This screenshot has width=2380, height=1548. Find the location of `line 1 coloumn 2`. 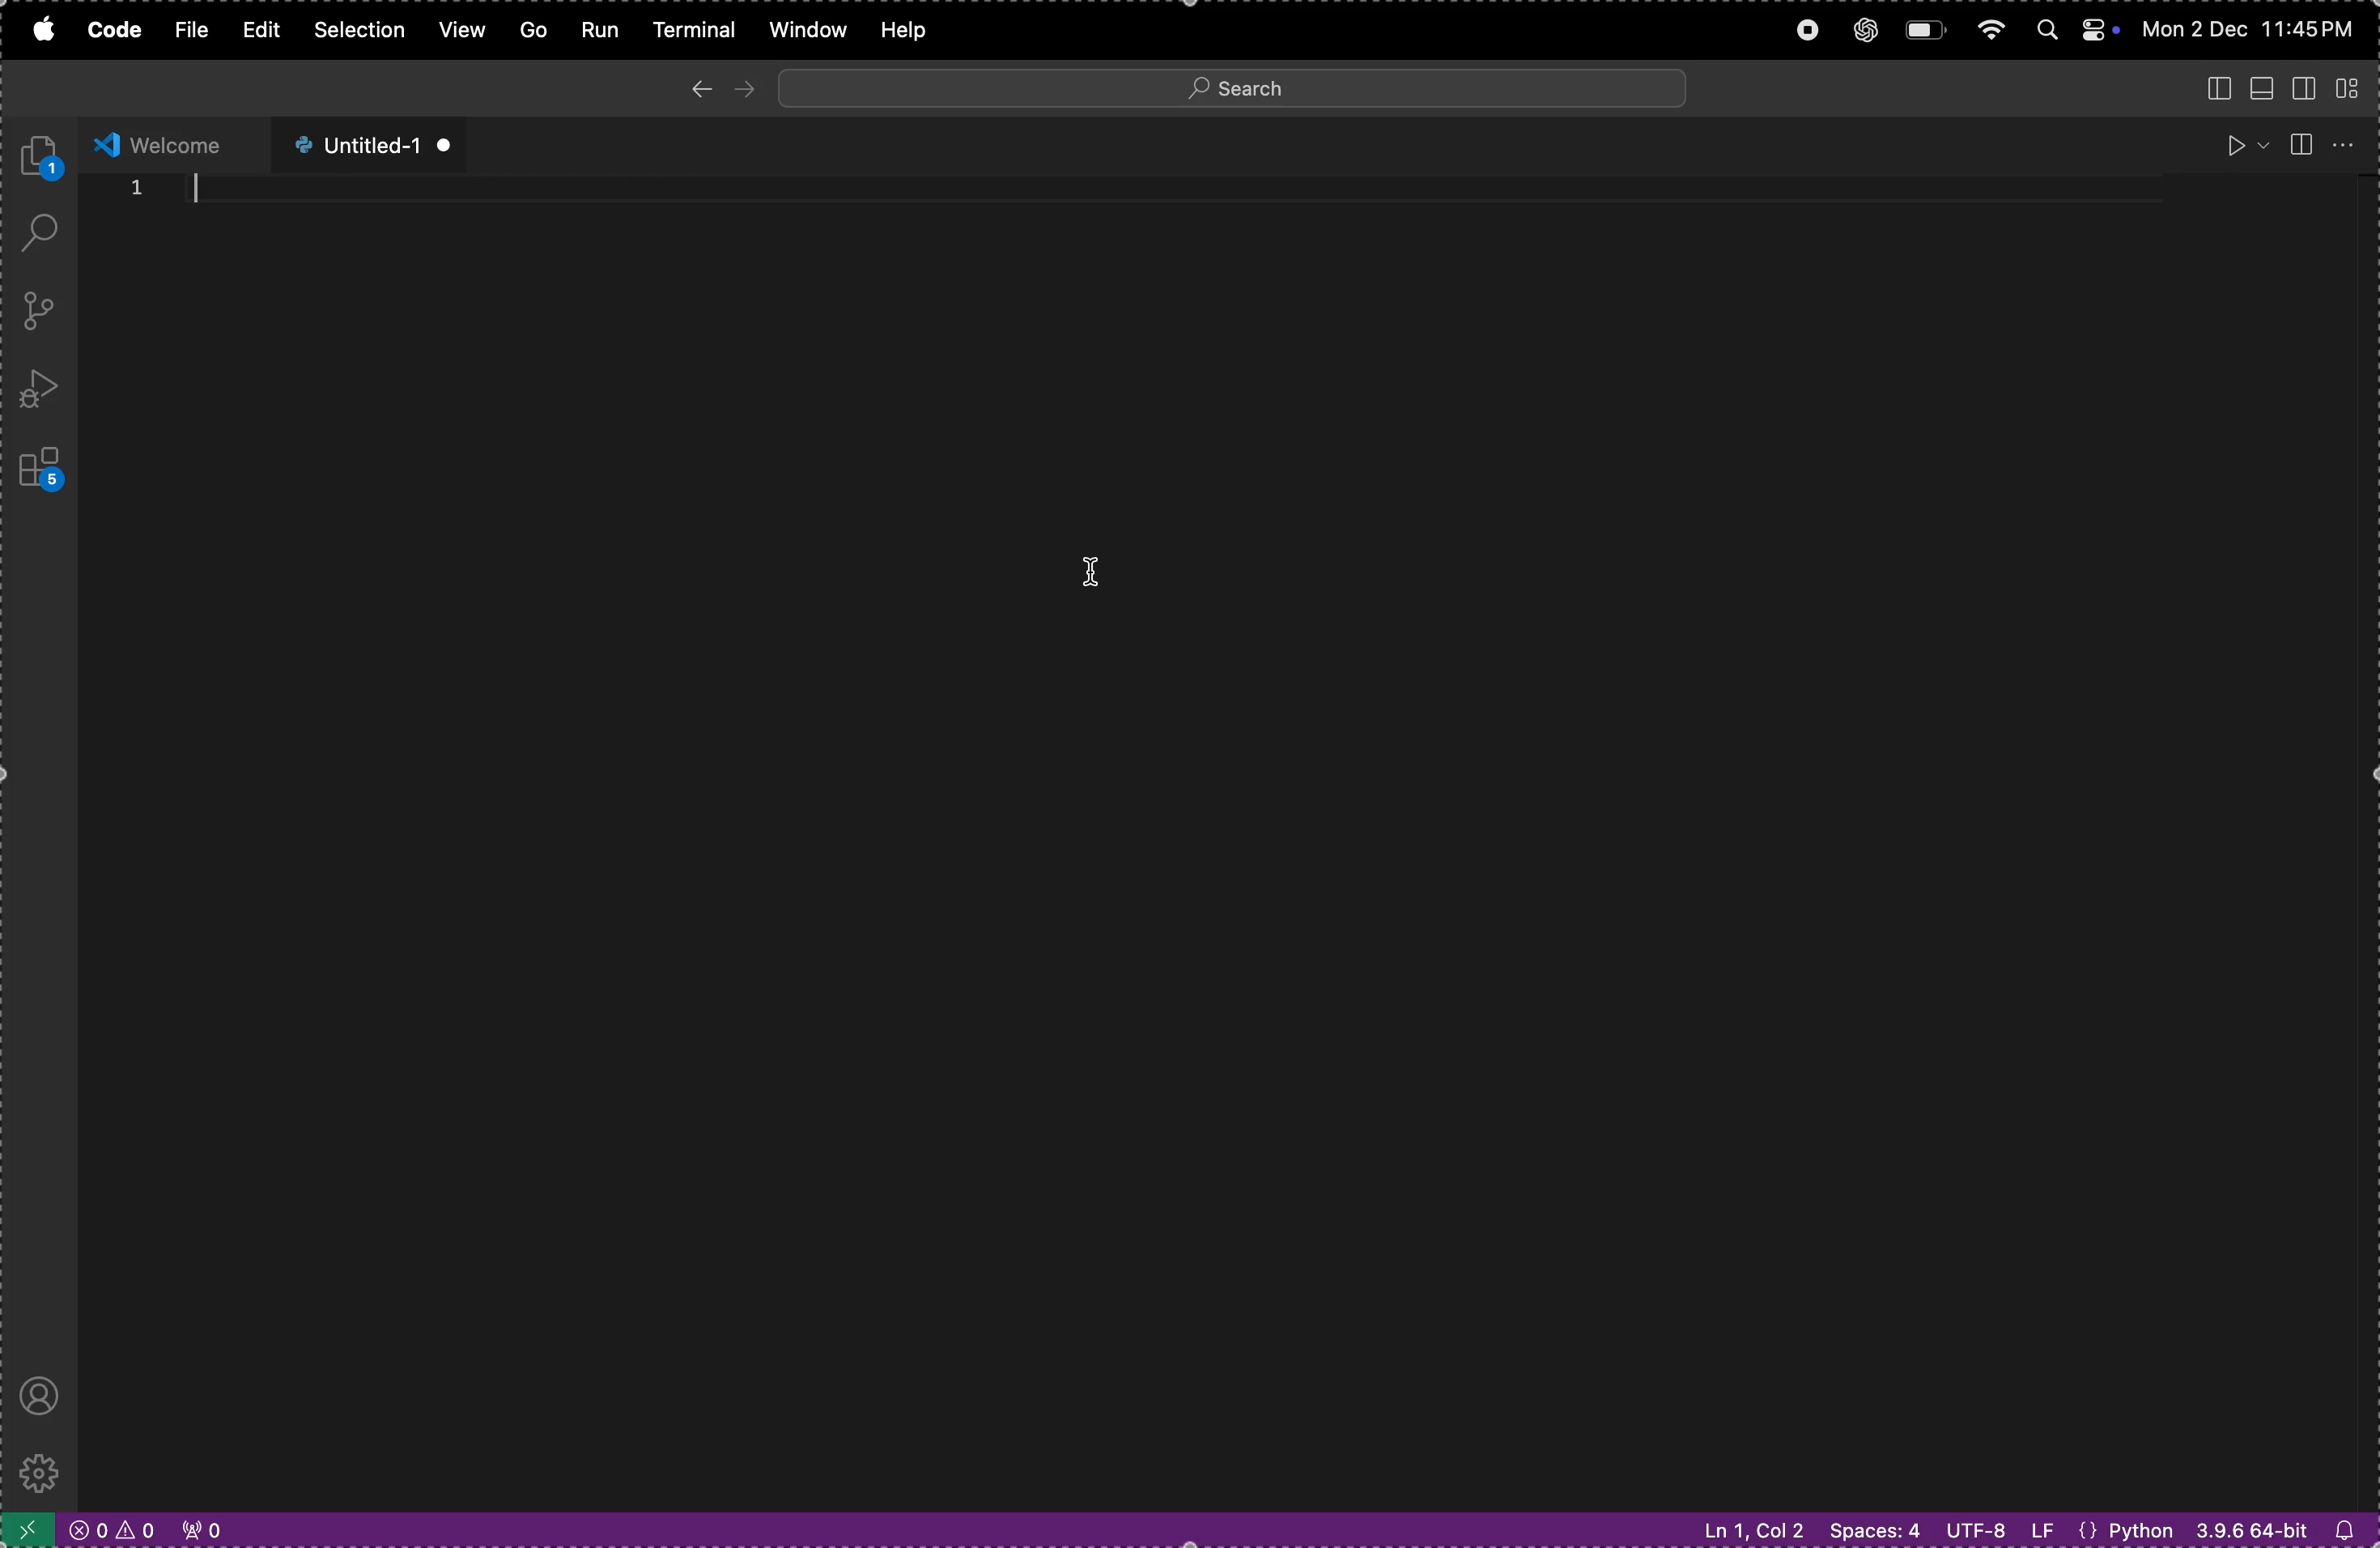

line 1 coloumn 2 is located at coordinates (1747, 1531).